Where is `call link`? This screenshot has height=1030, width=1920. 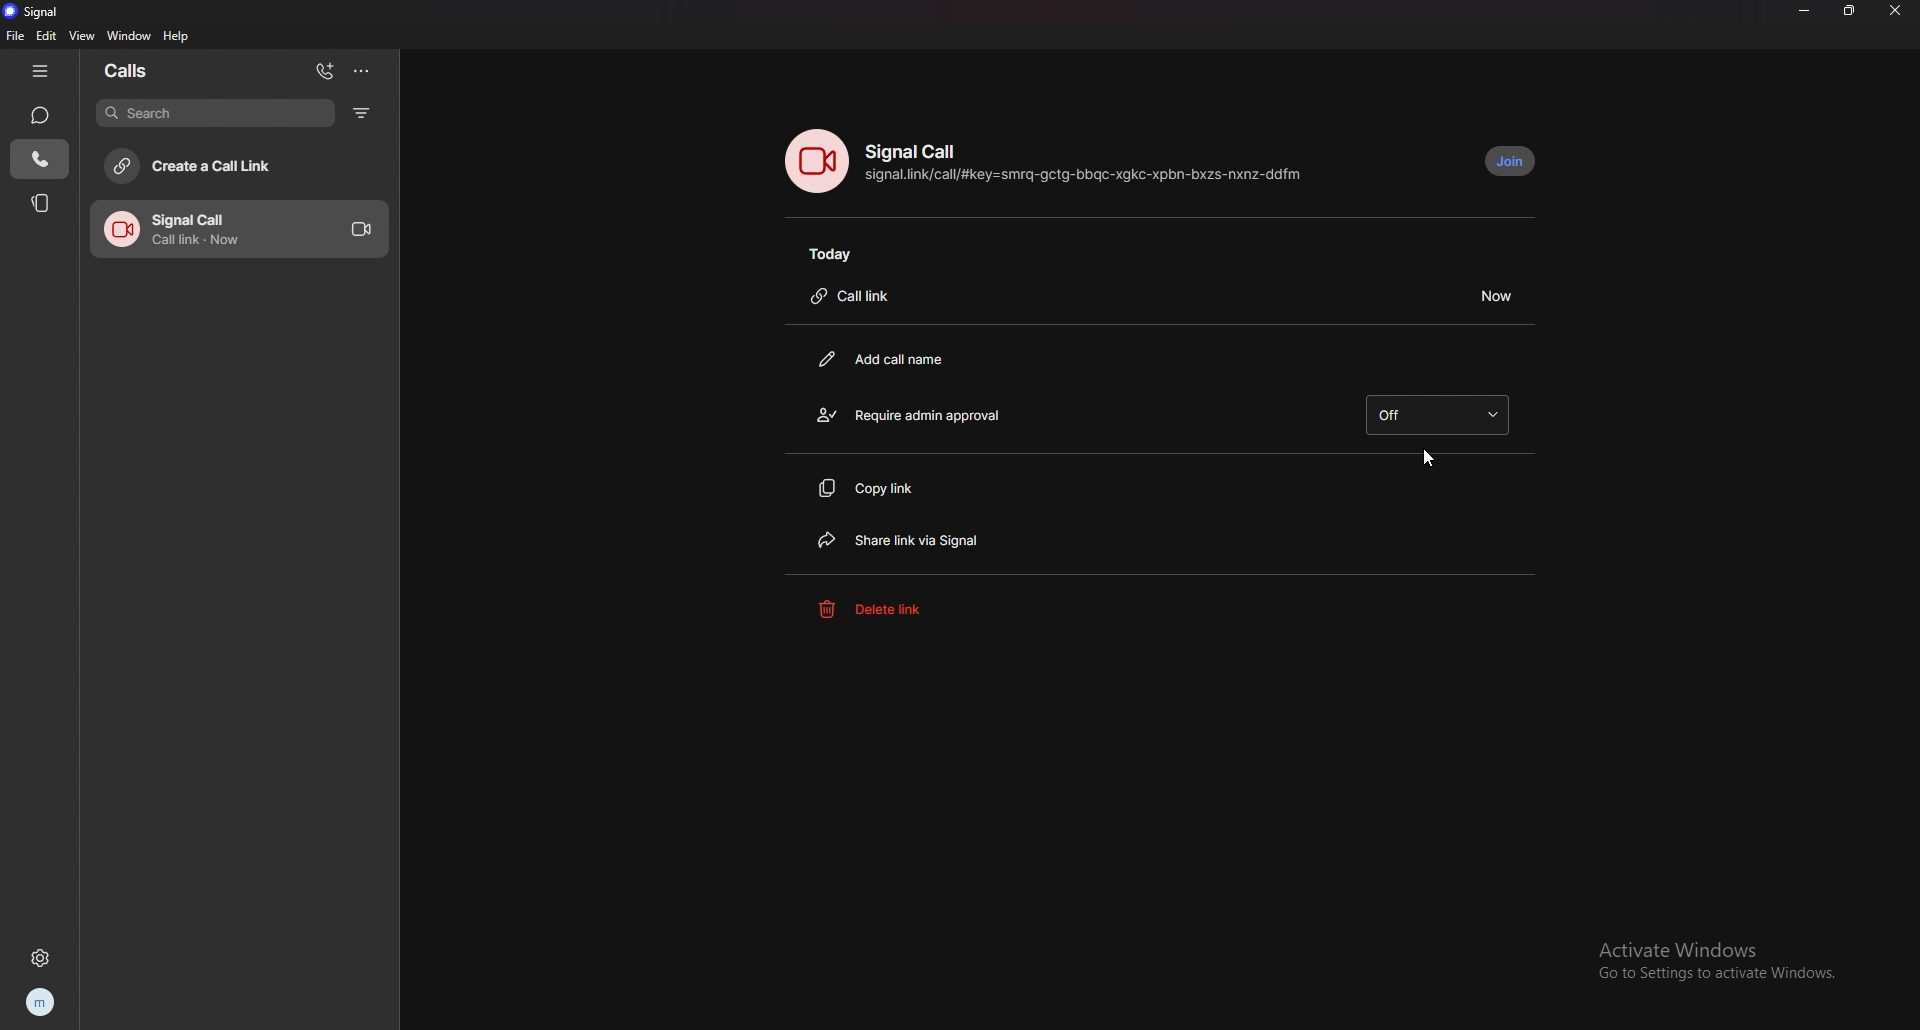 call link is located at coordinates (856, 296).